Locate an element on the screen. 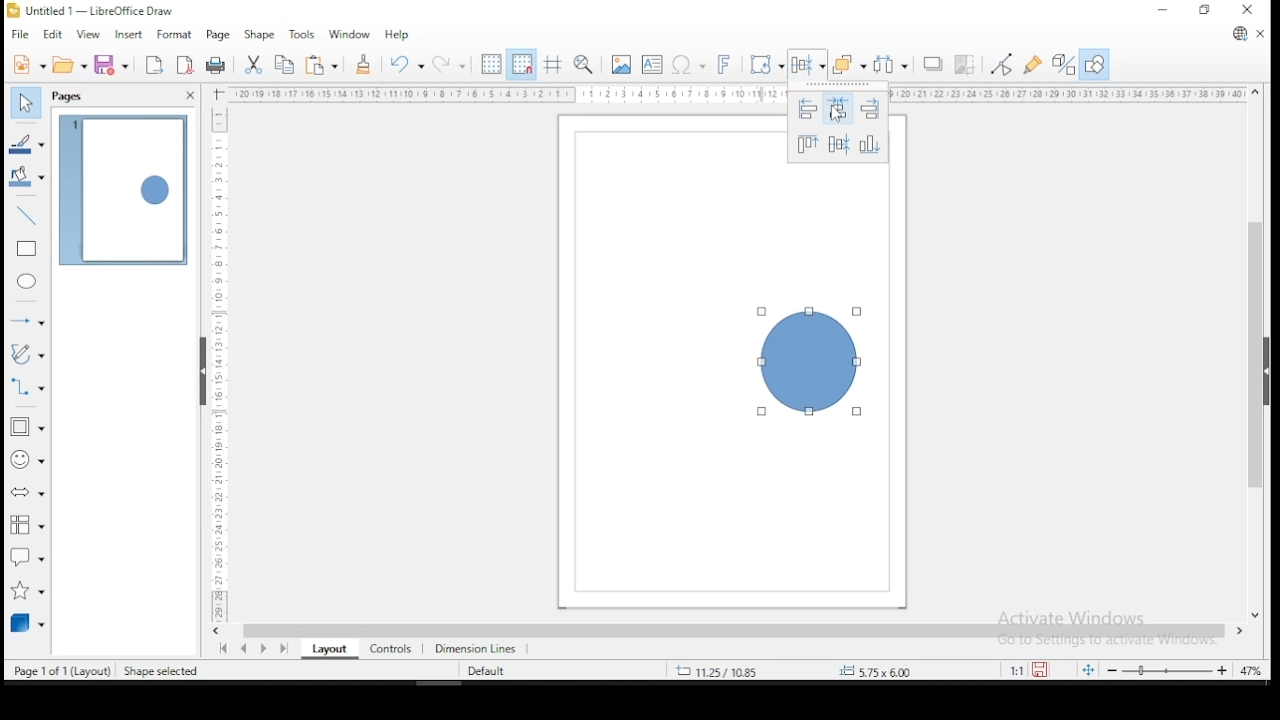  snap to grids is located at coordinates (521, 64).